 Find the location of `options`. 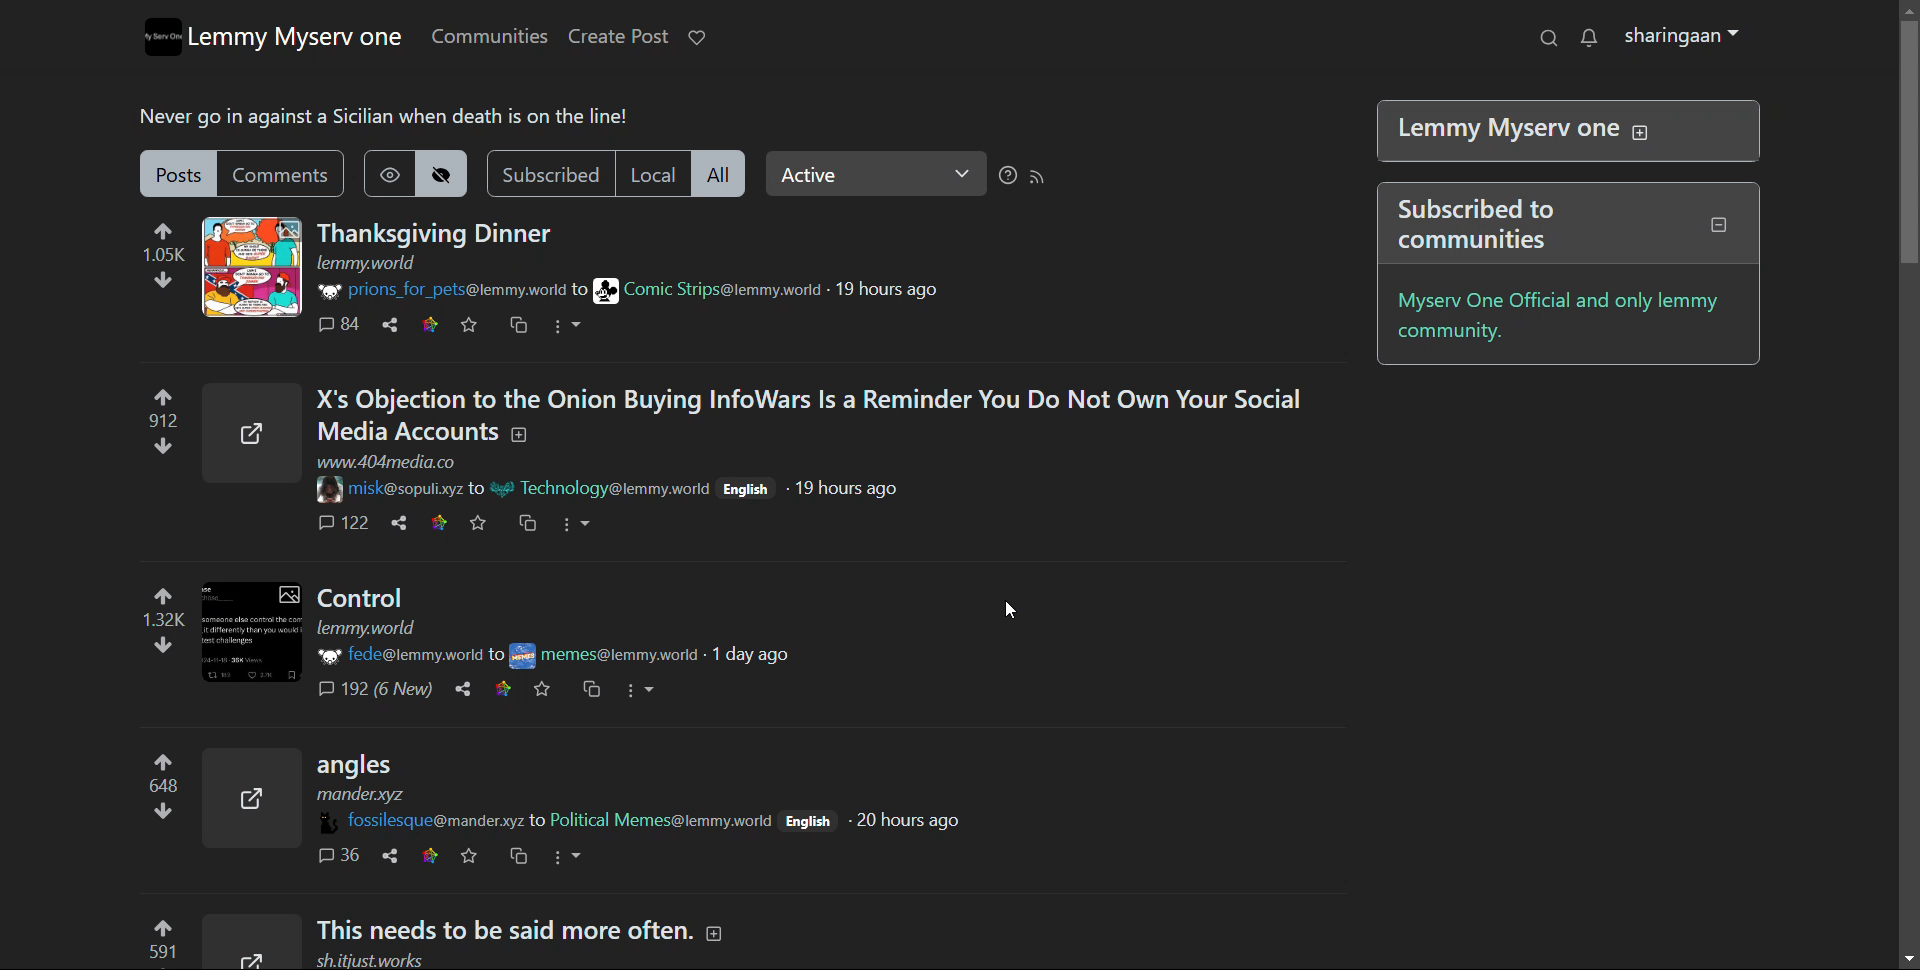

options is located at coordinates (568, 326).